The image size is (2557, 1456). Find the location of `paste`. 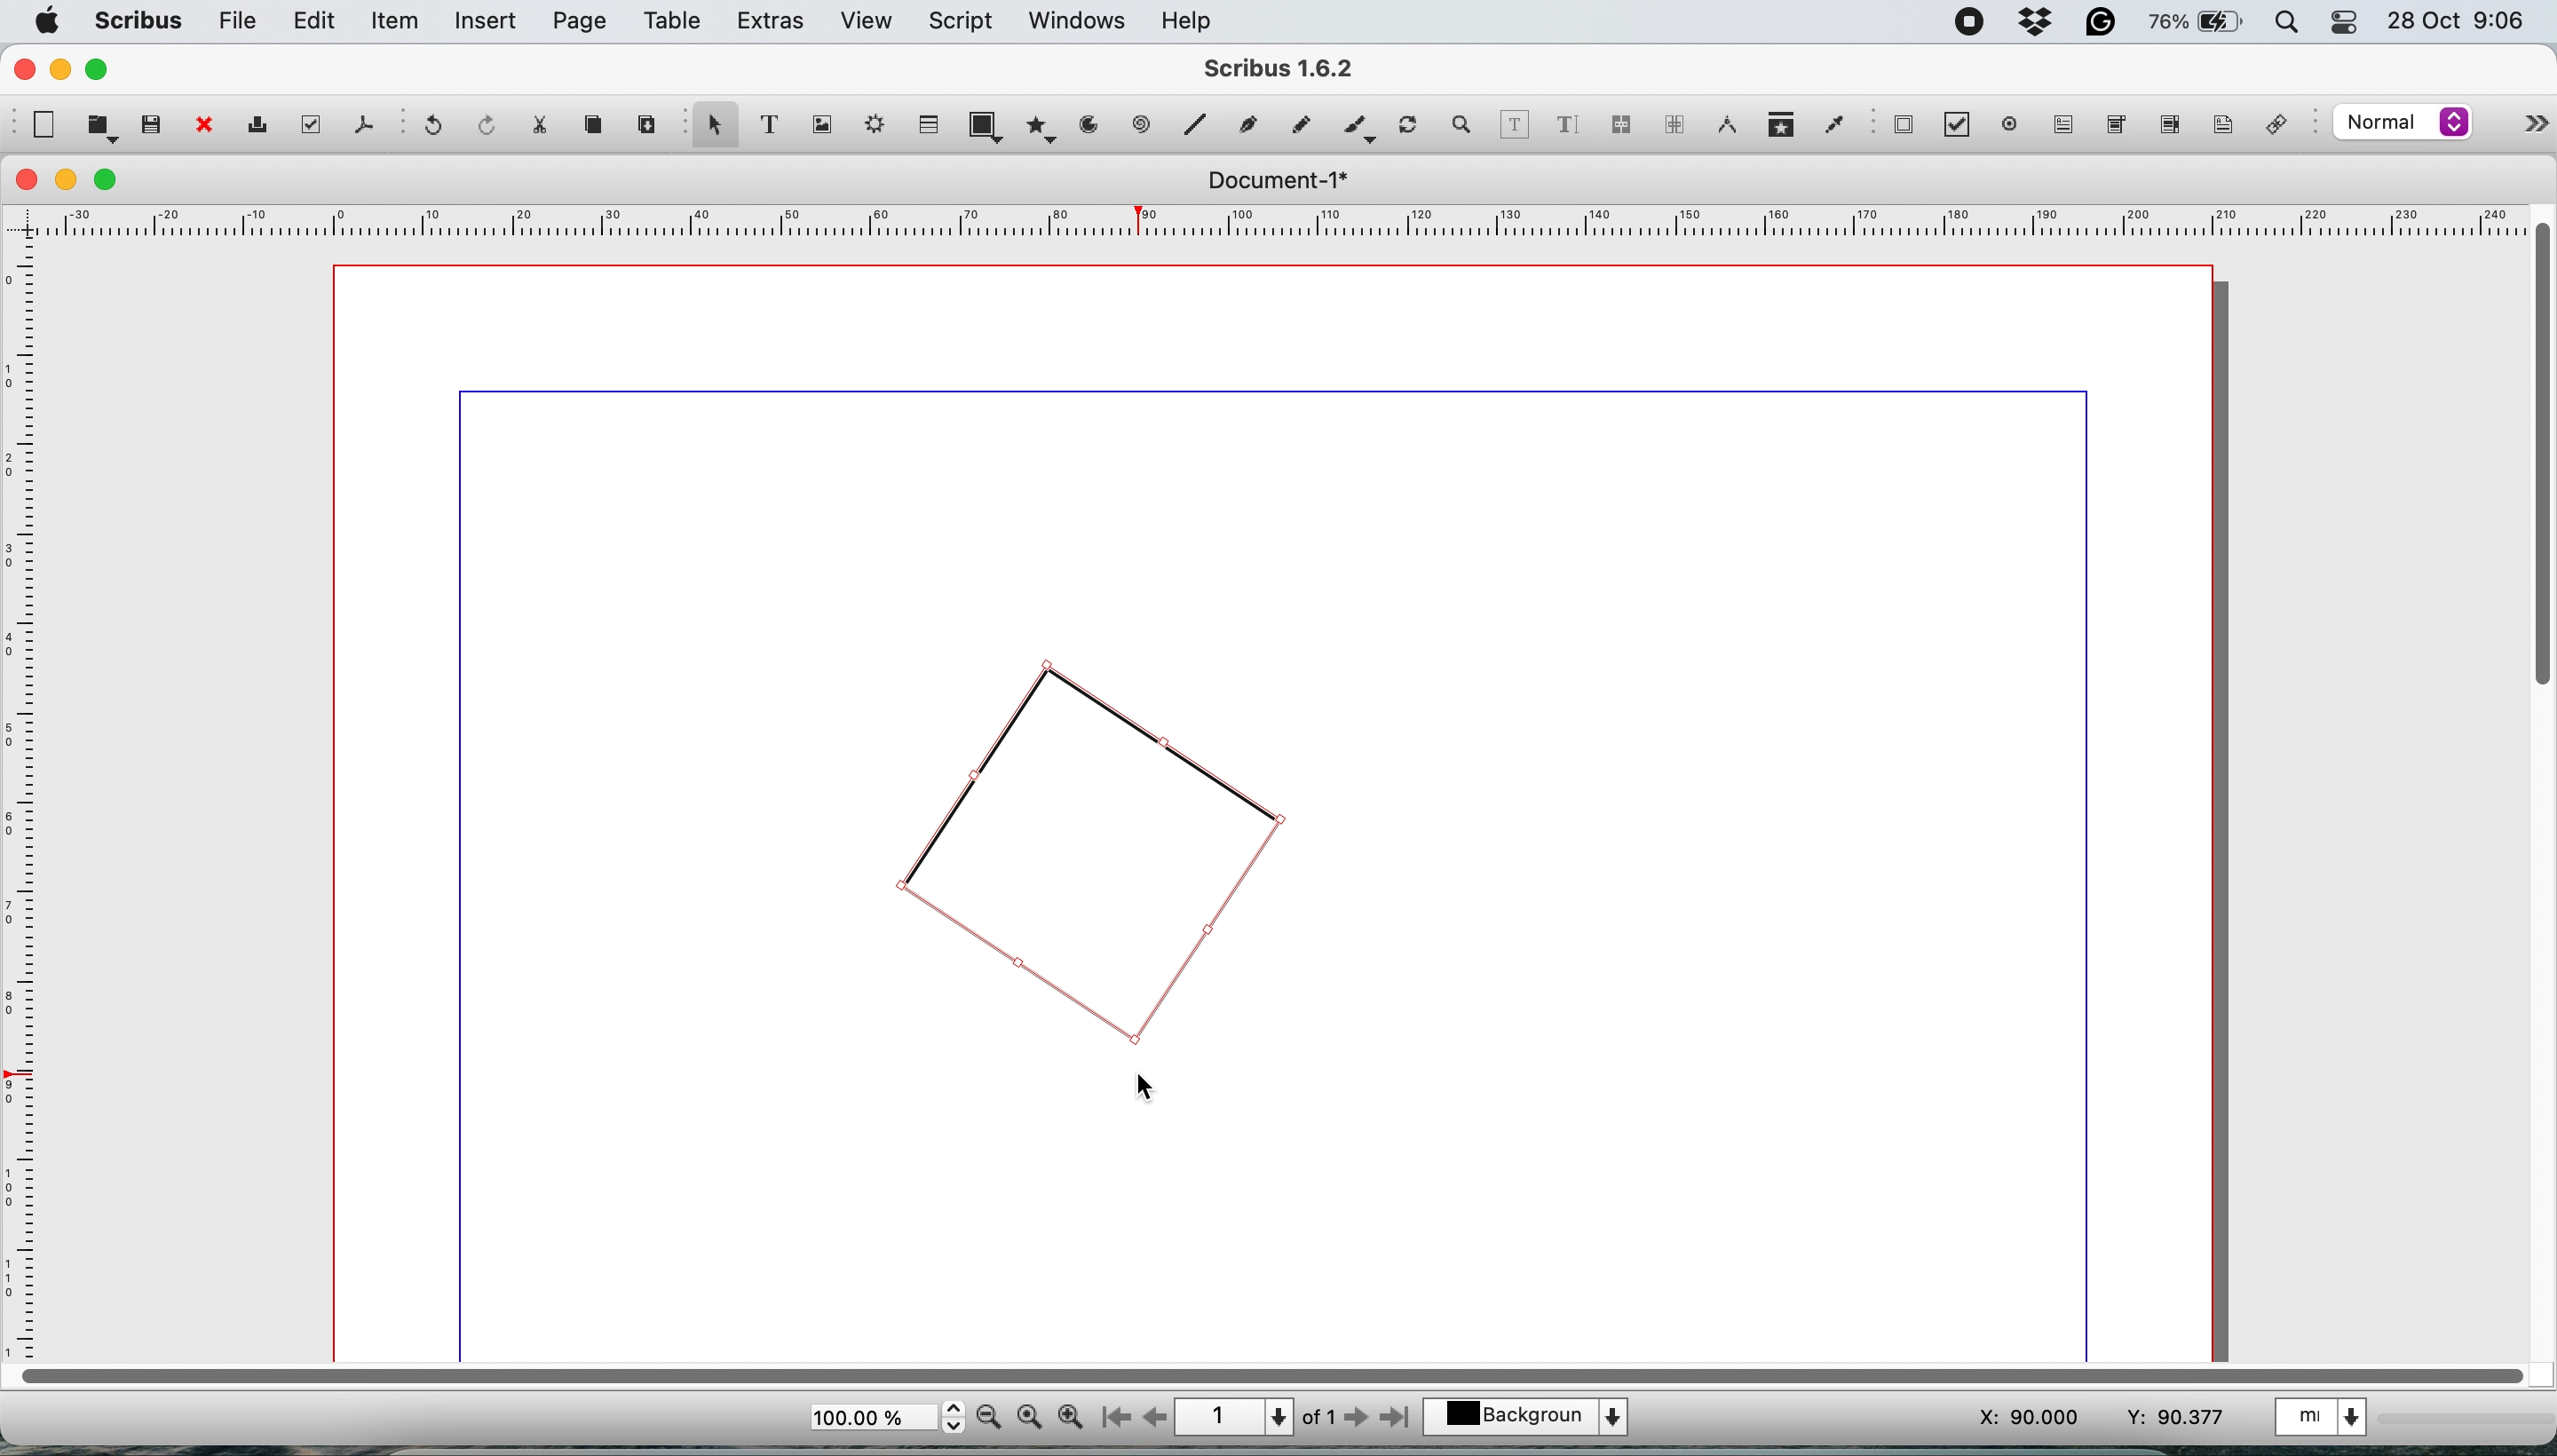

paste is located at coordinates (647, 126).